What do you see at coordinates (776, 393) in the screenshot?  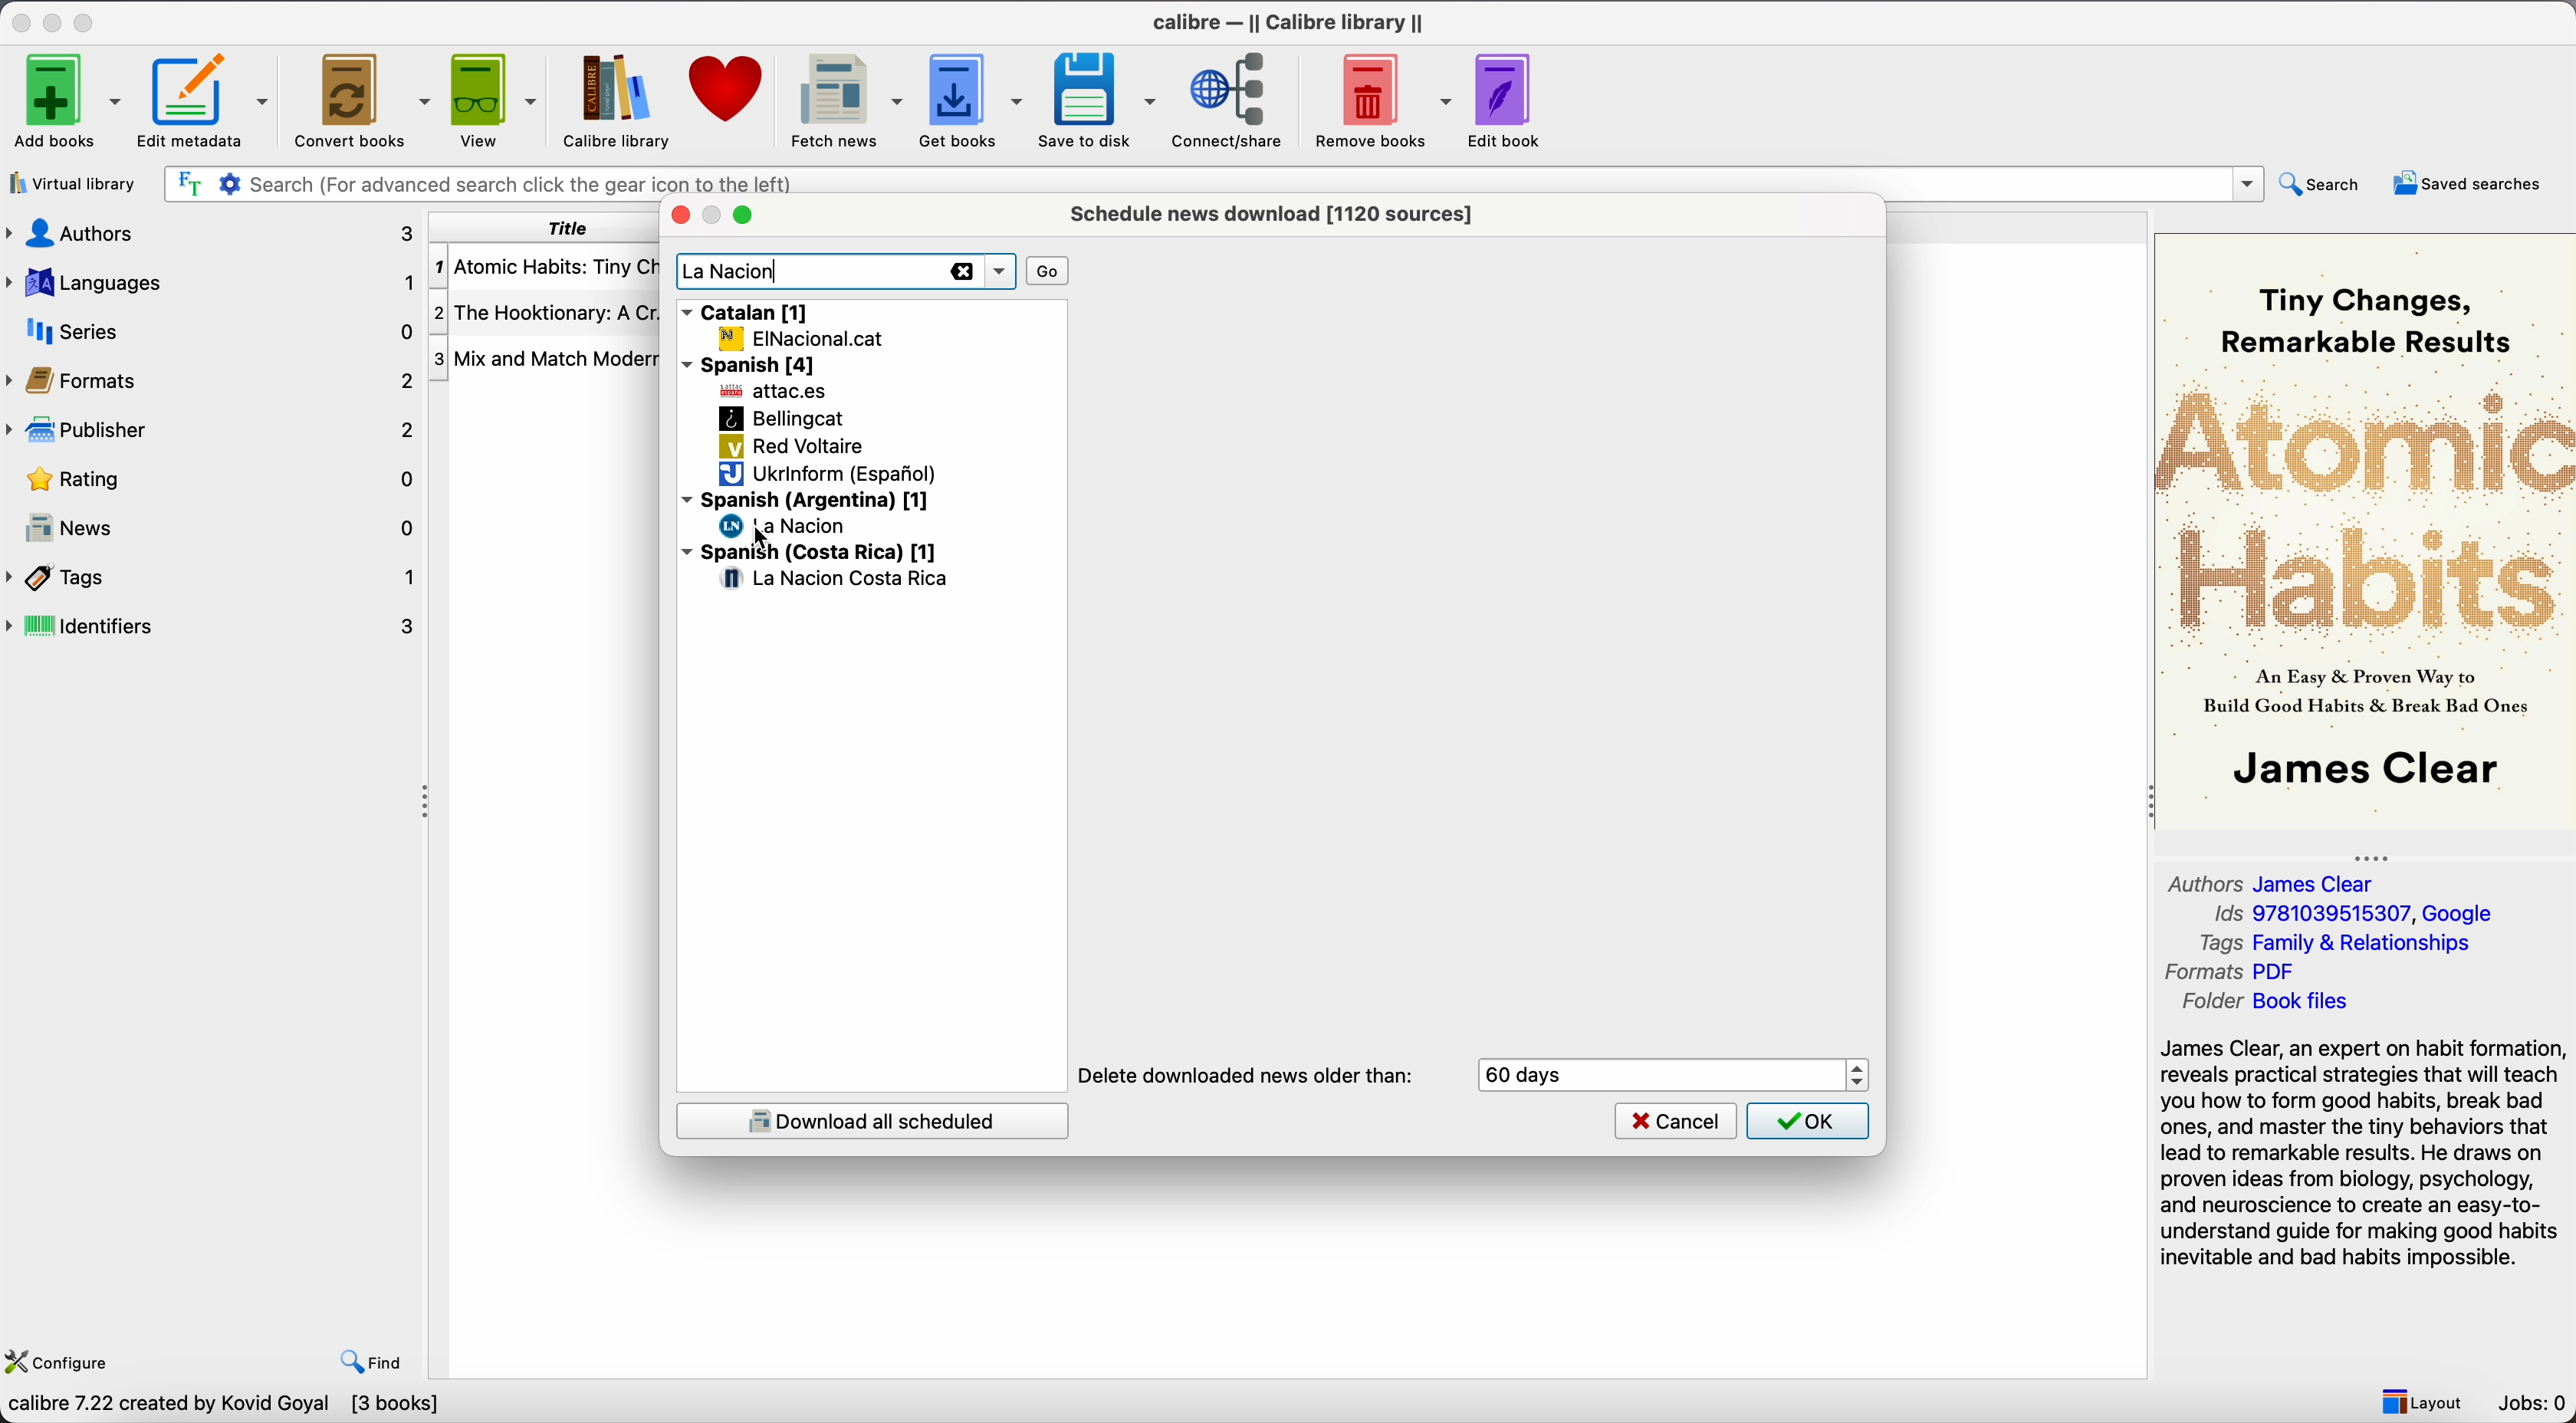 I see `attac.es` at bounding box center [776, 393].